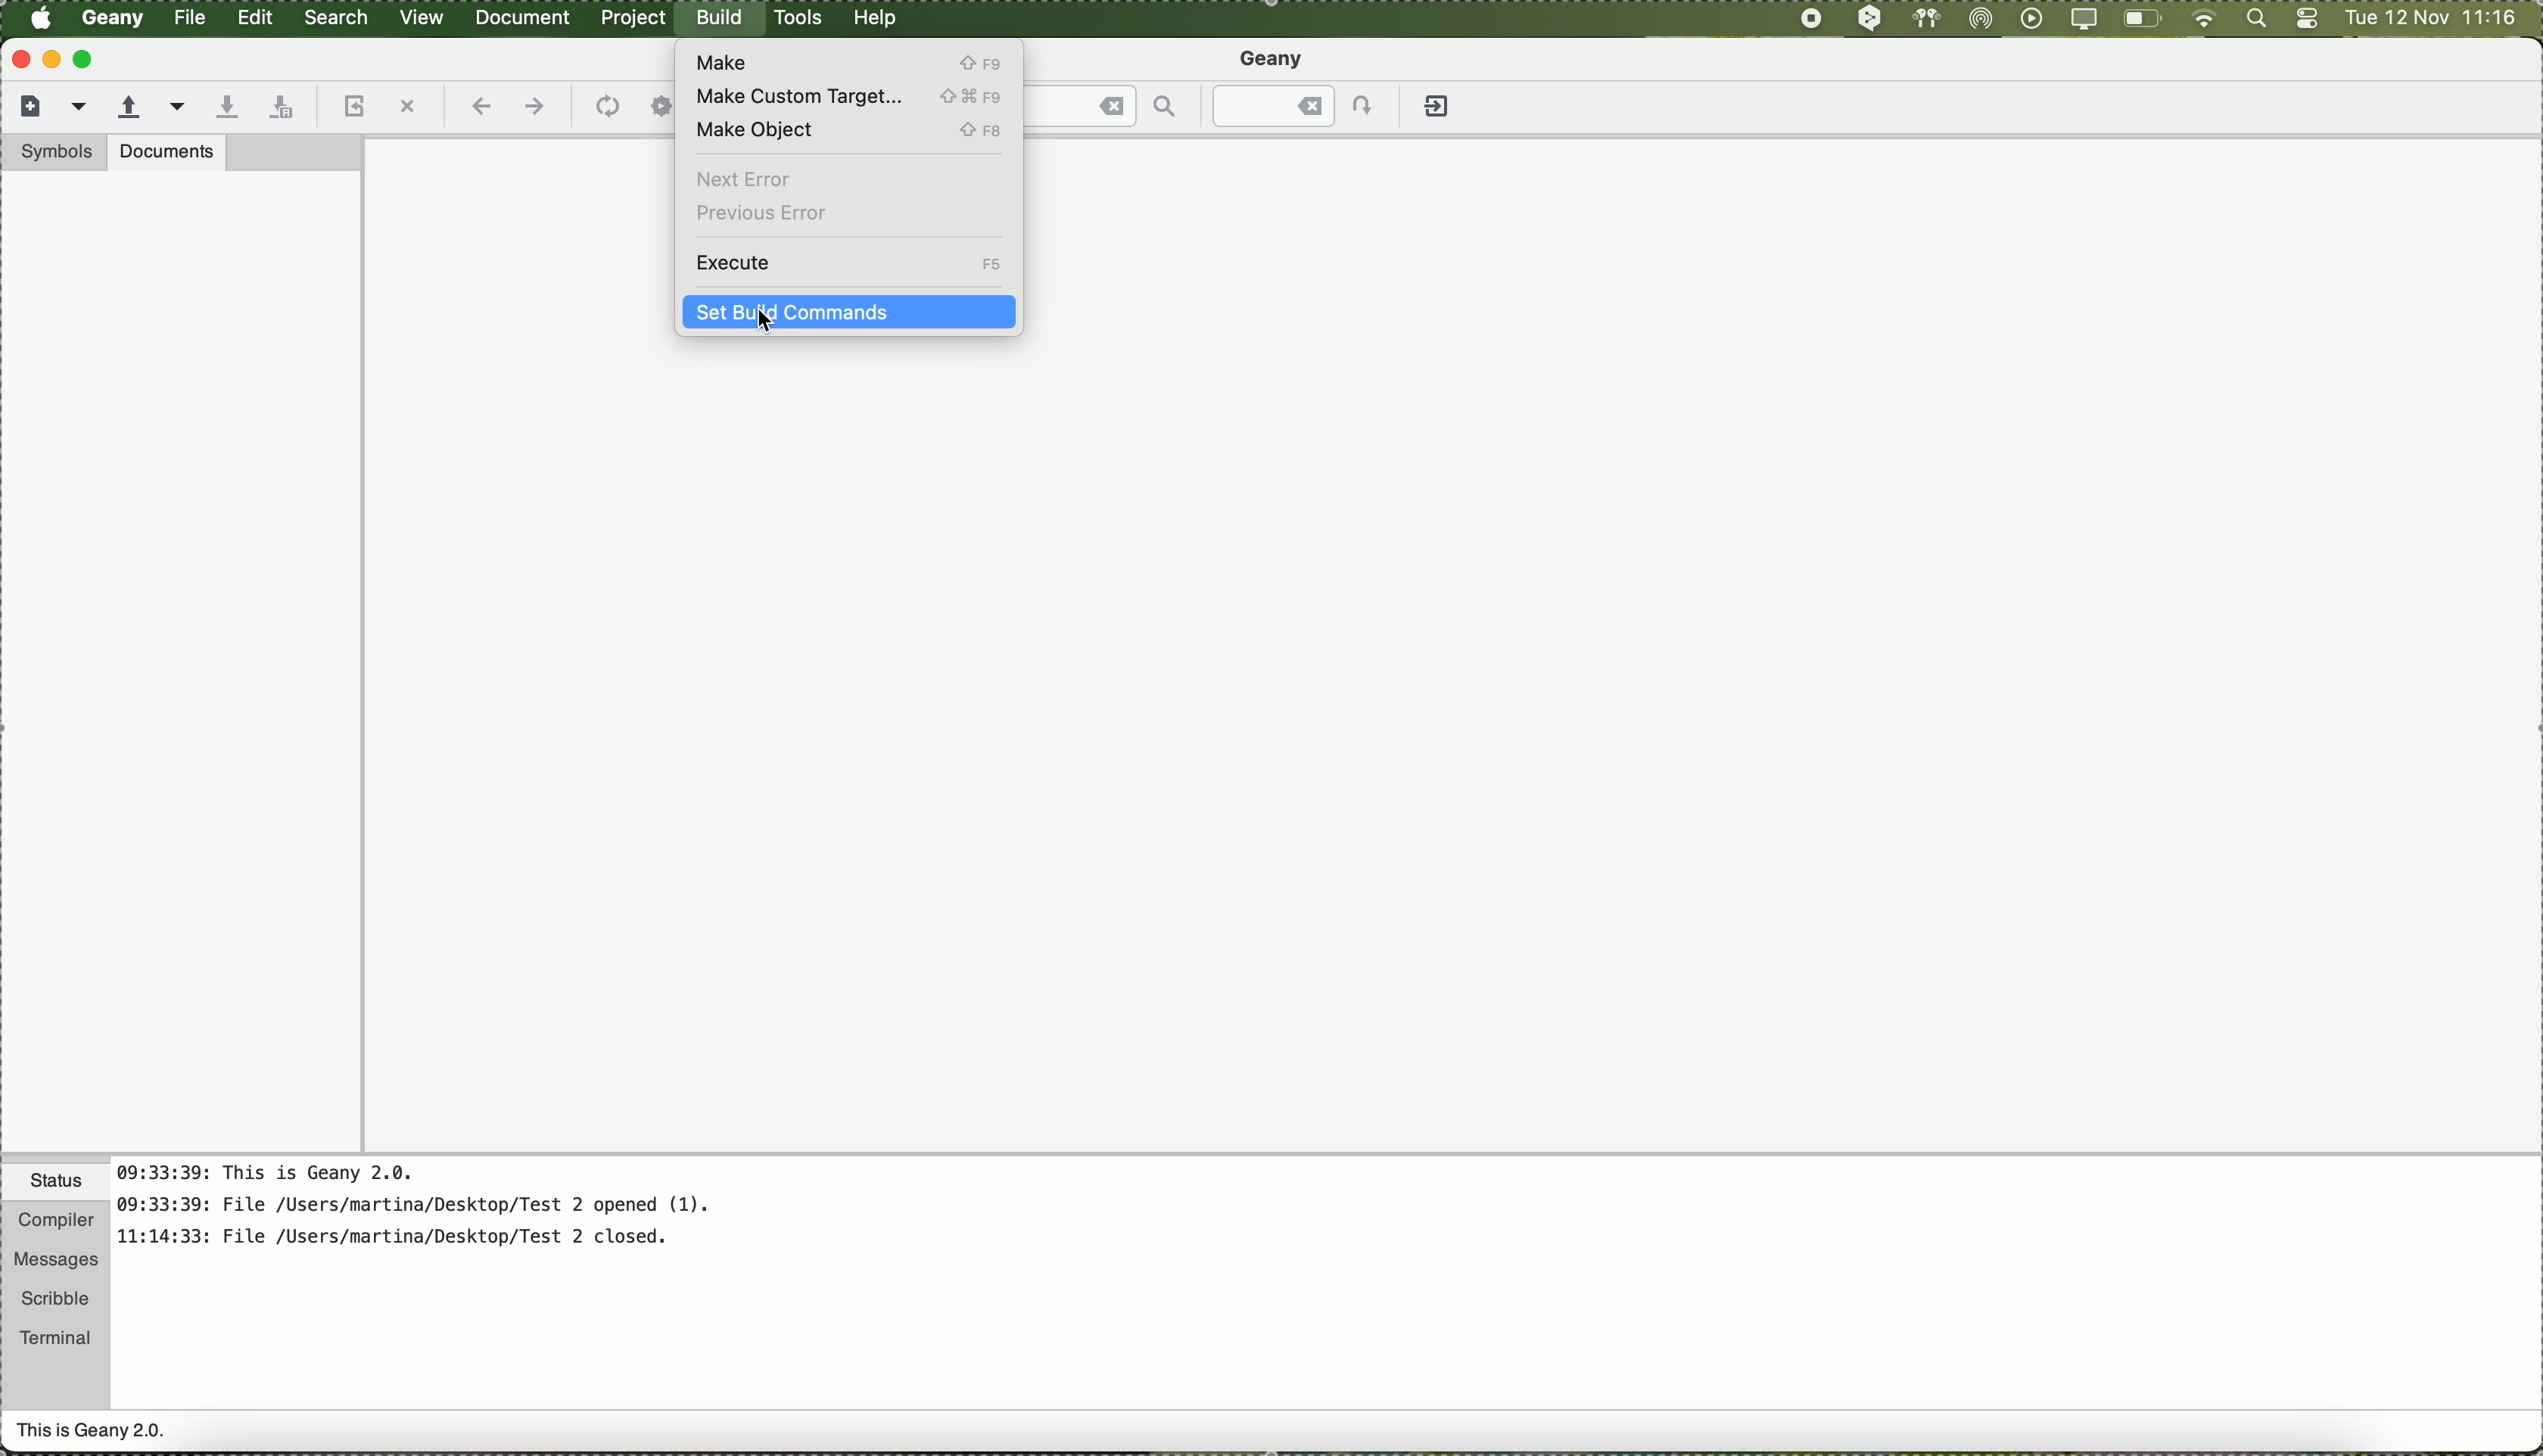  I want to click on icon, so click(604, 108).